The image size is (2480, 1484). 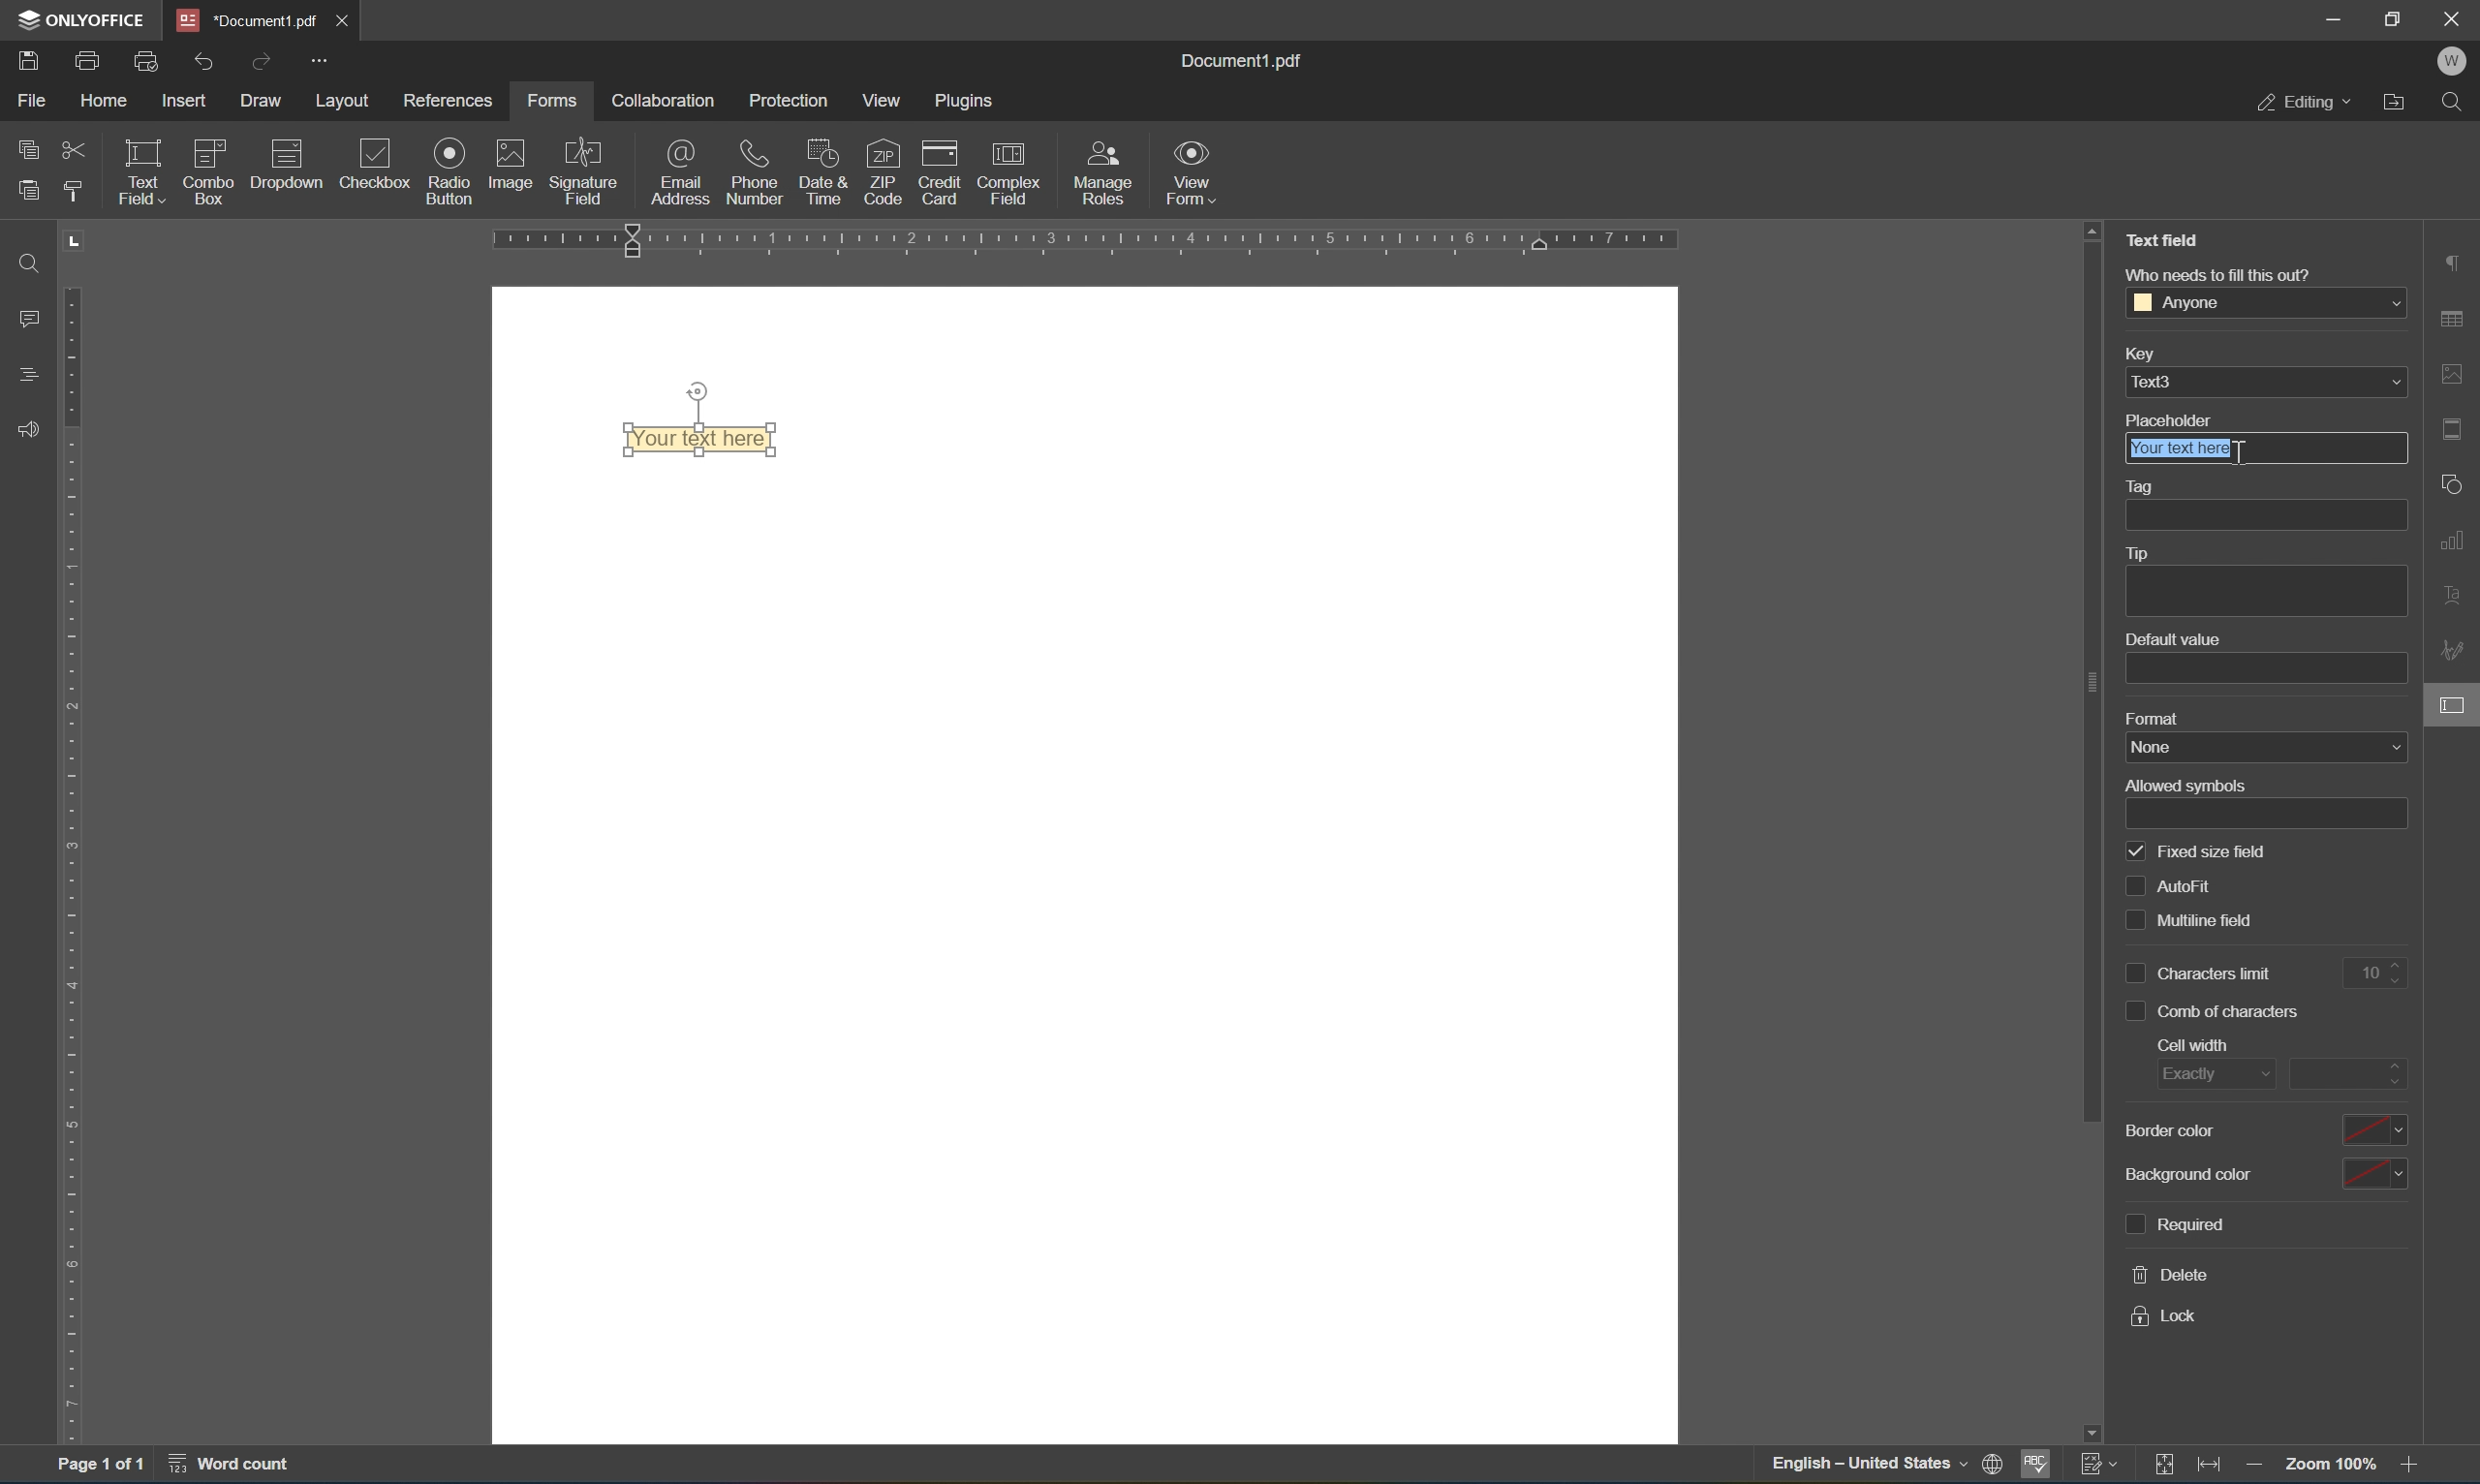 What do you see at coordinates (344, 101) in the screenshot?
I see `layout` at bounding box center [344, 101].